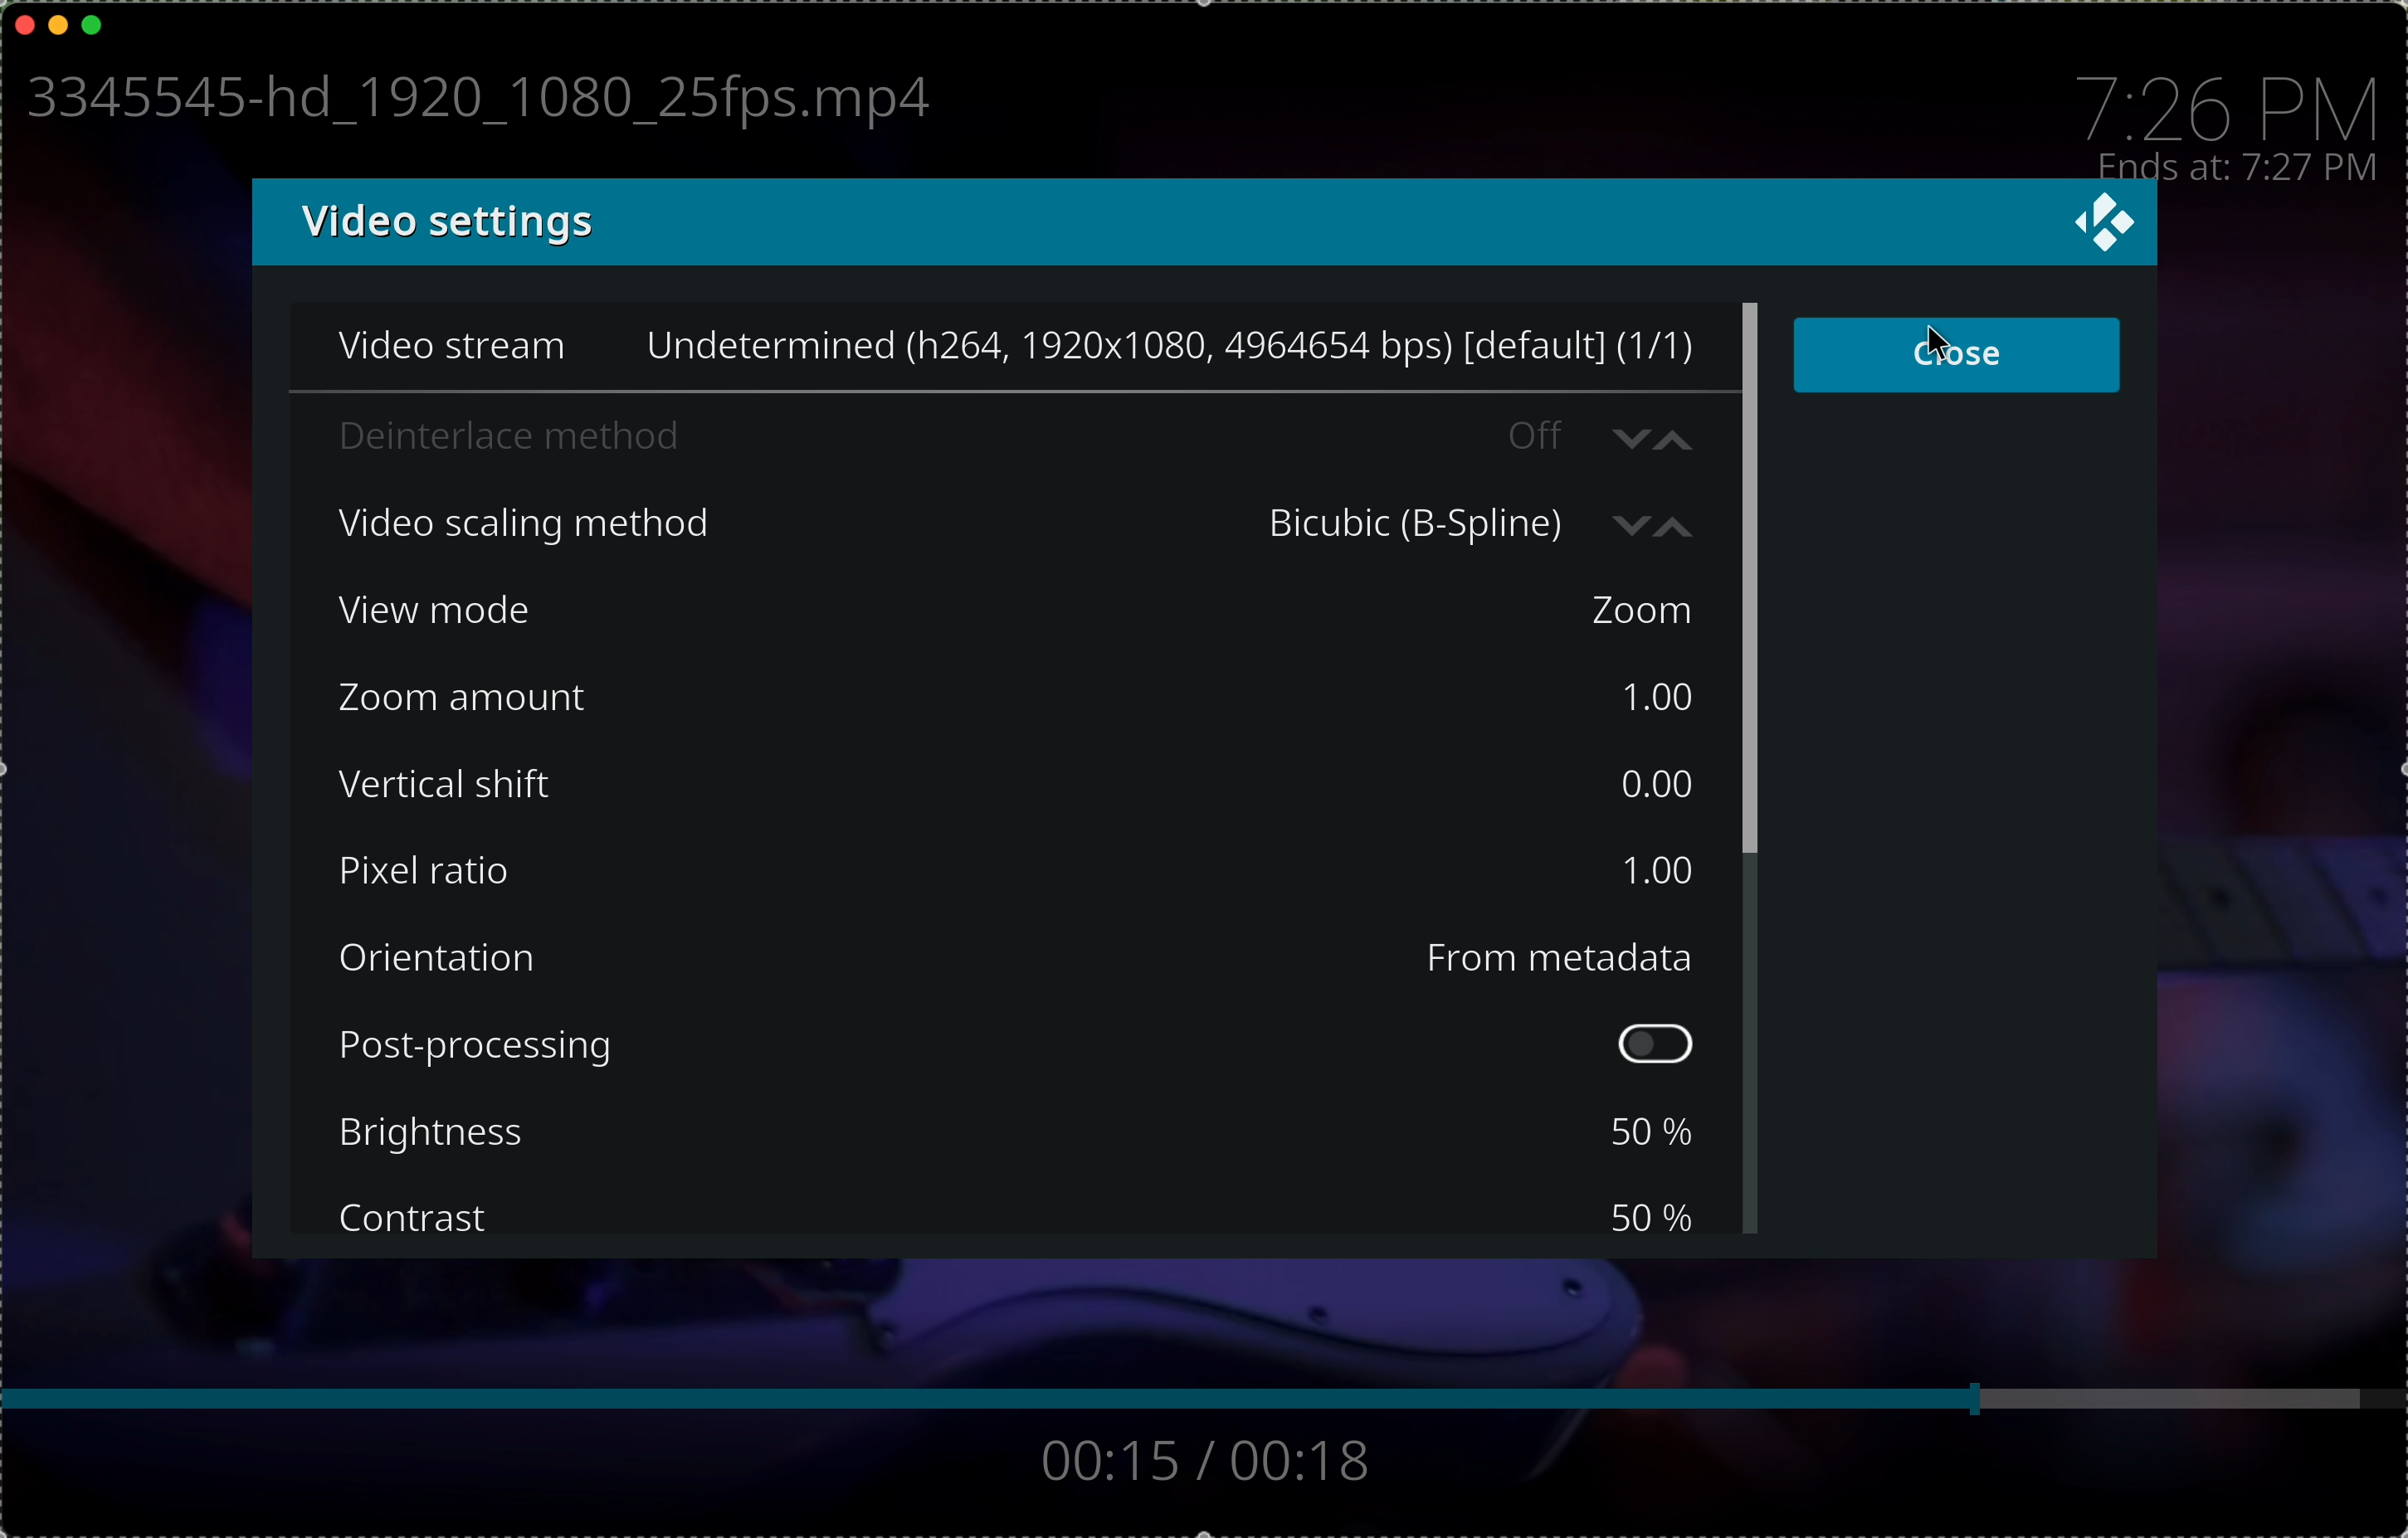 Image resolution: width=2408 pixels, height=1538 pixels. Describe the element at coordinates (497, 696) in the screenshot. I see `Zoom amount` at that location.